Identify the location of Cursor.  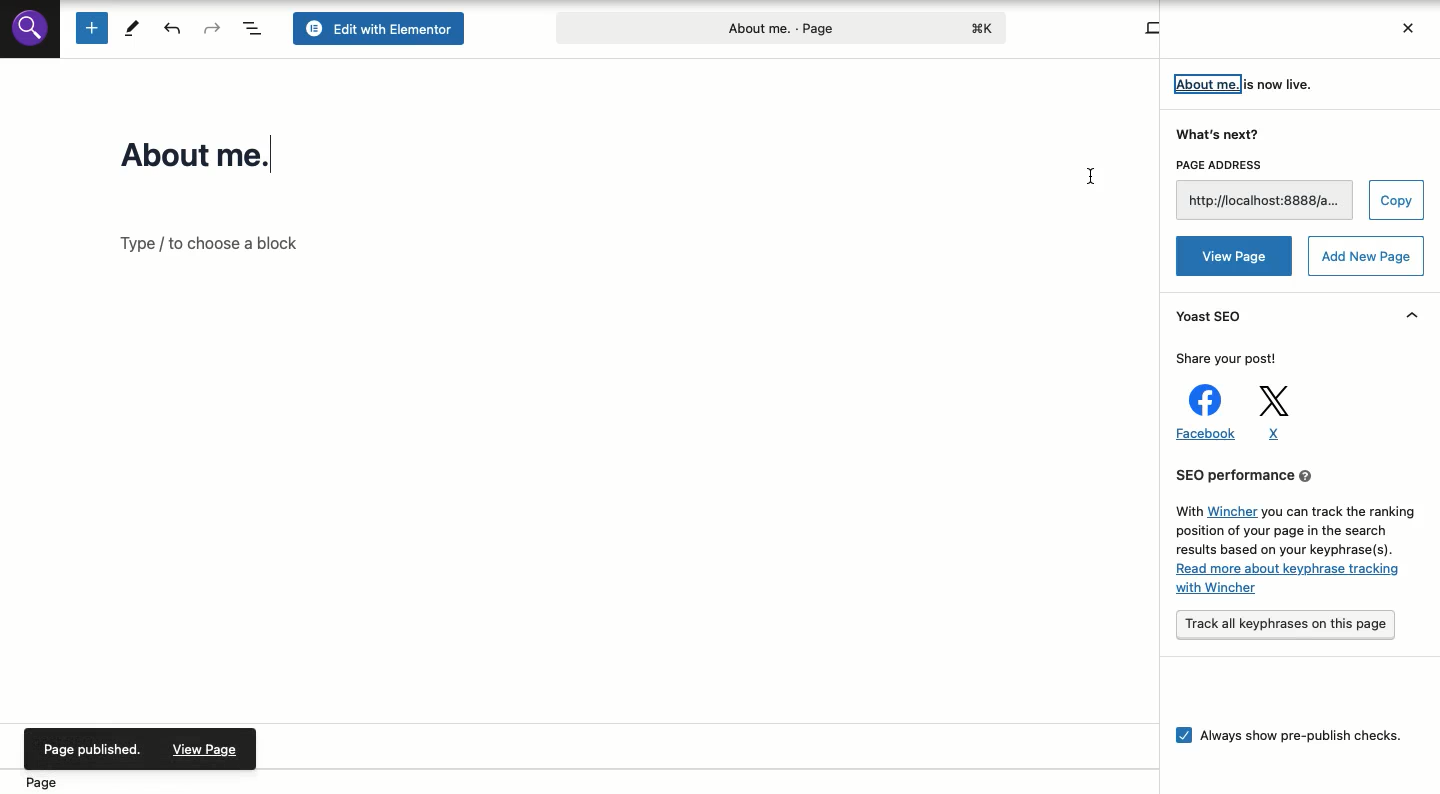
(1087, 177).